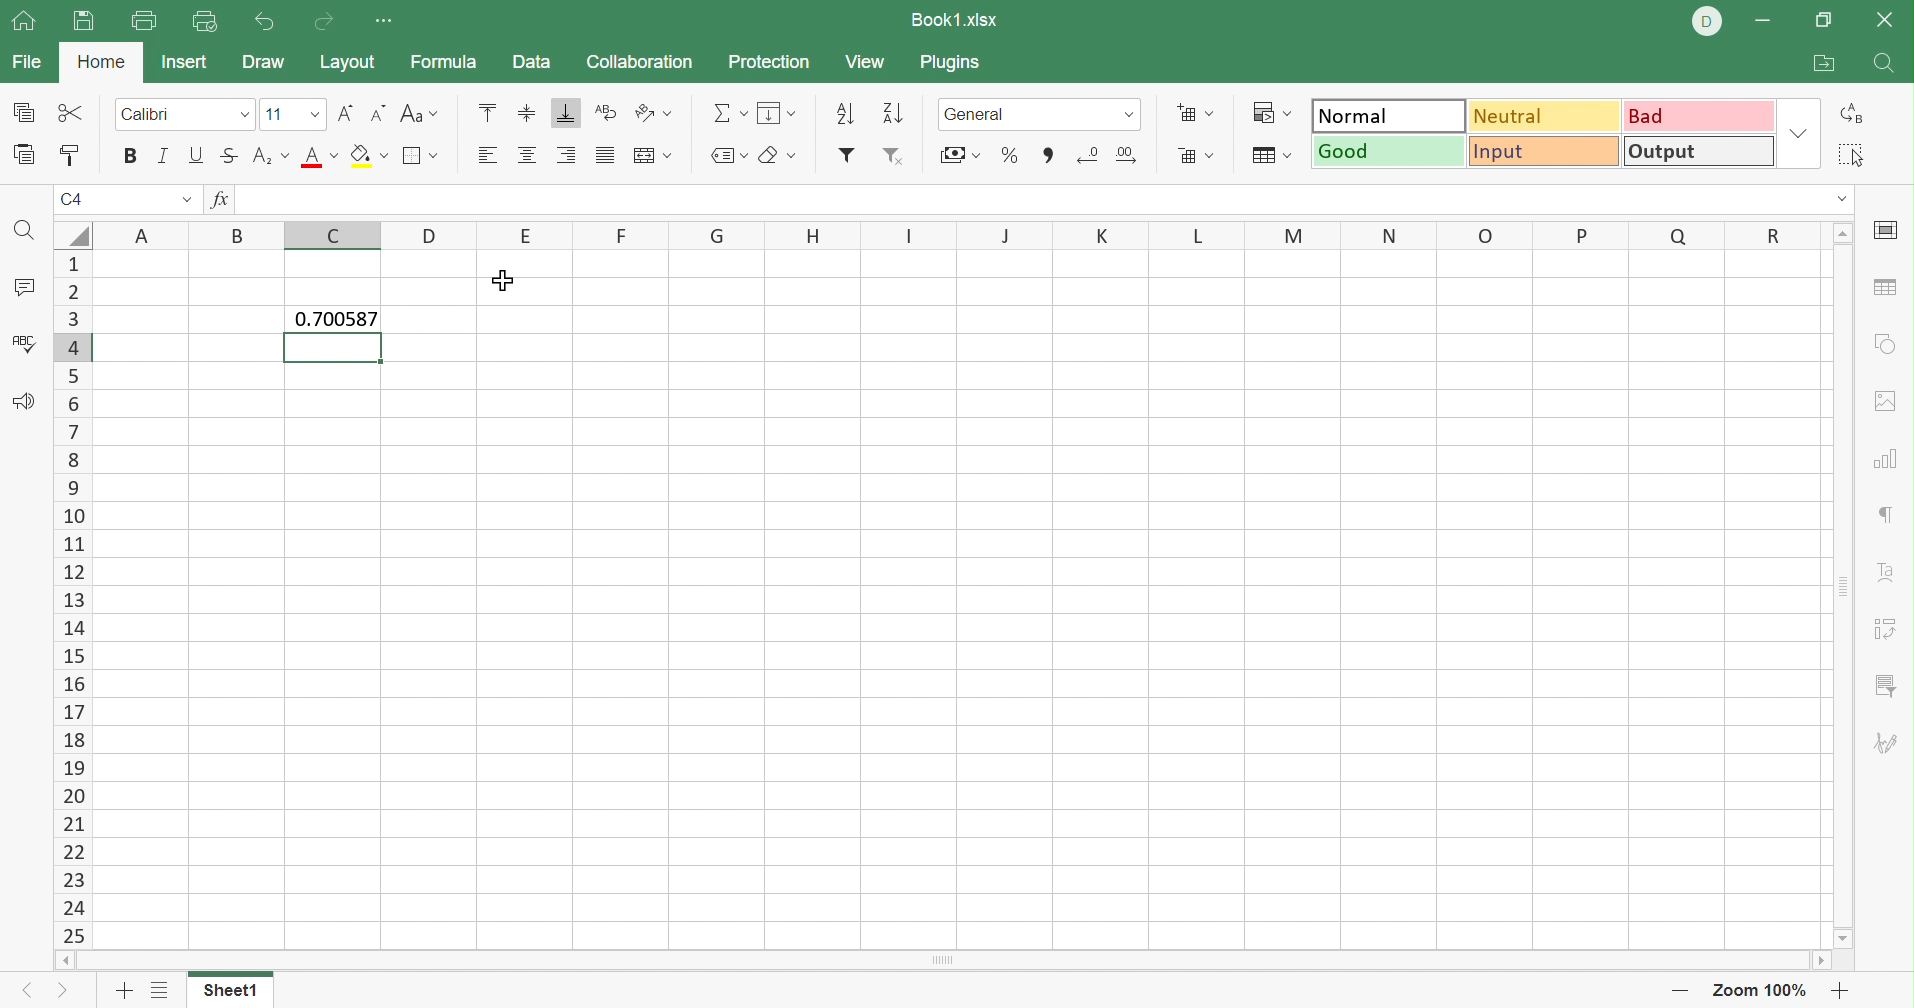  Describe the element at coordinates (1826, 20) in the screenshot. I see `Restore down` at that location.